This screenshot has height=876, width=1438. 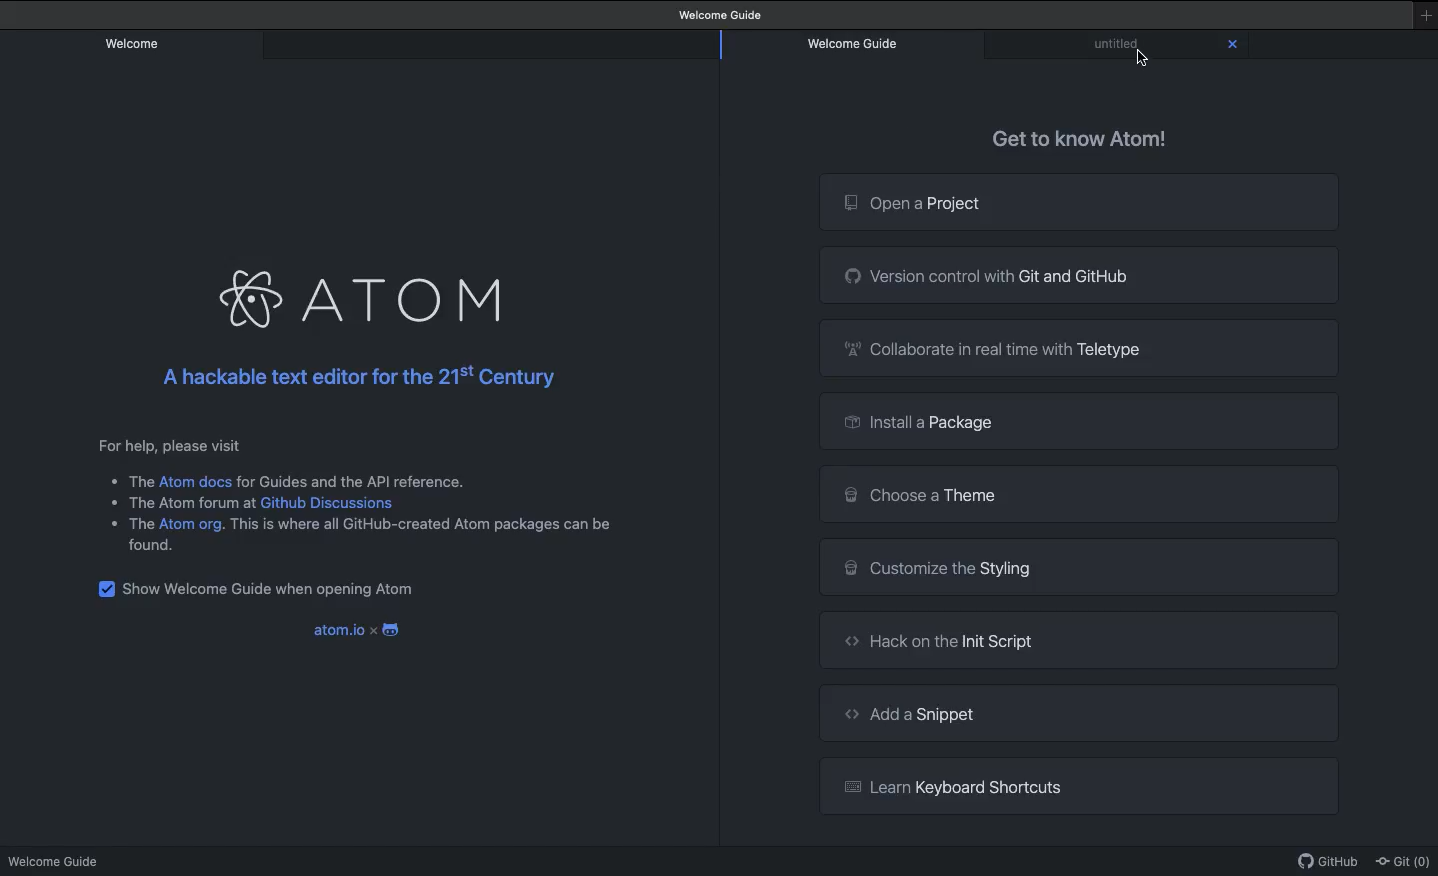 What do you see at coordinates (1078, 713) in the screenshot?
I see `Add a snippet` at bounding box center [1078, 713].